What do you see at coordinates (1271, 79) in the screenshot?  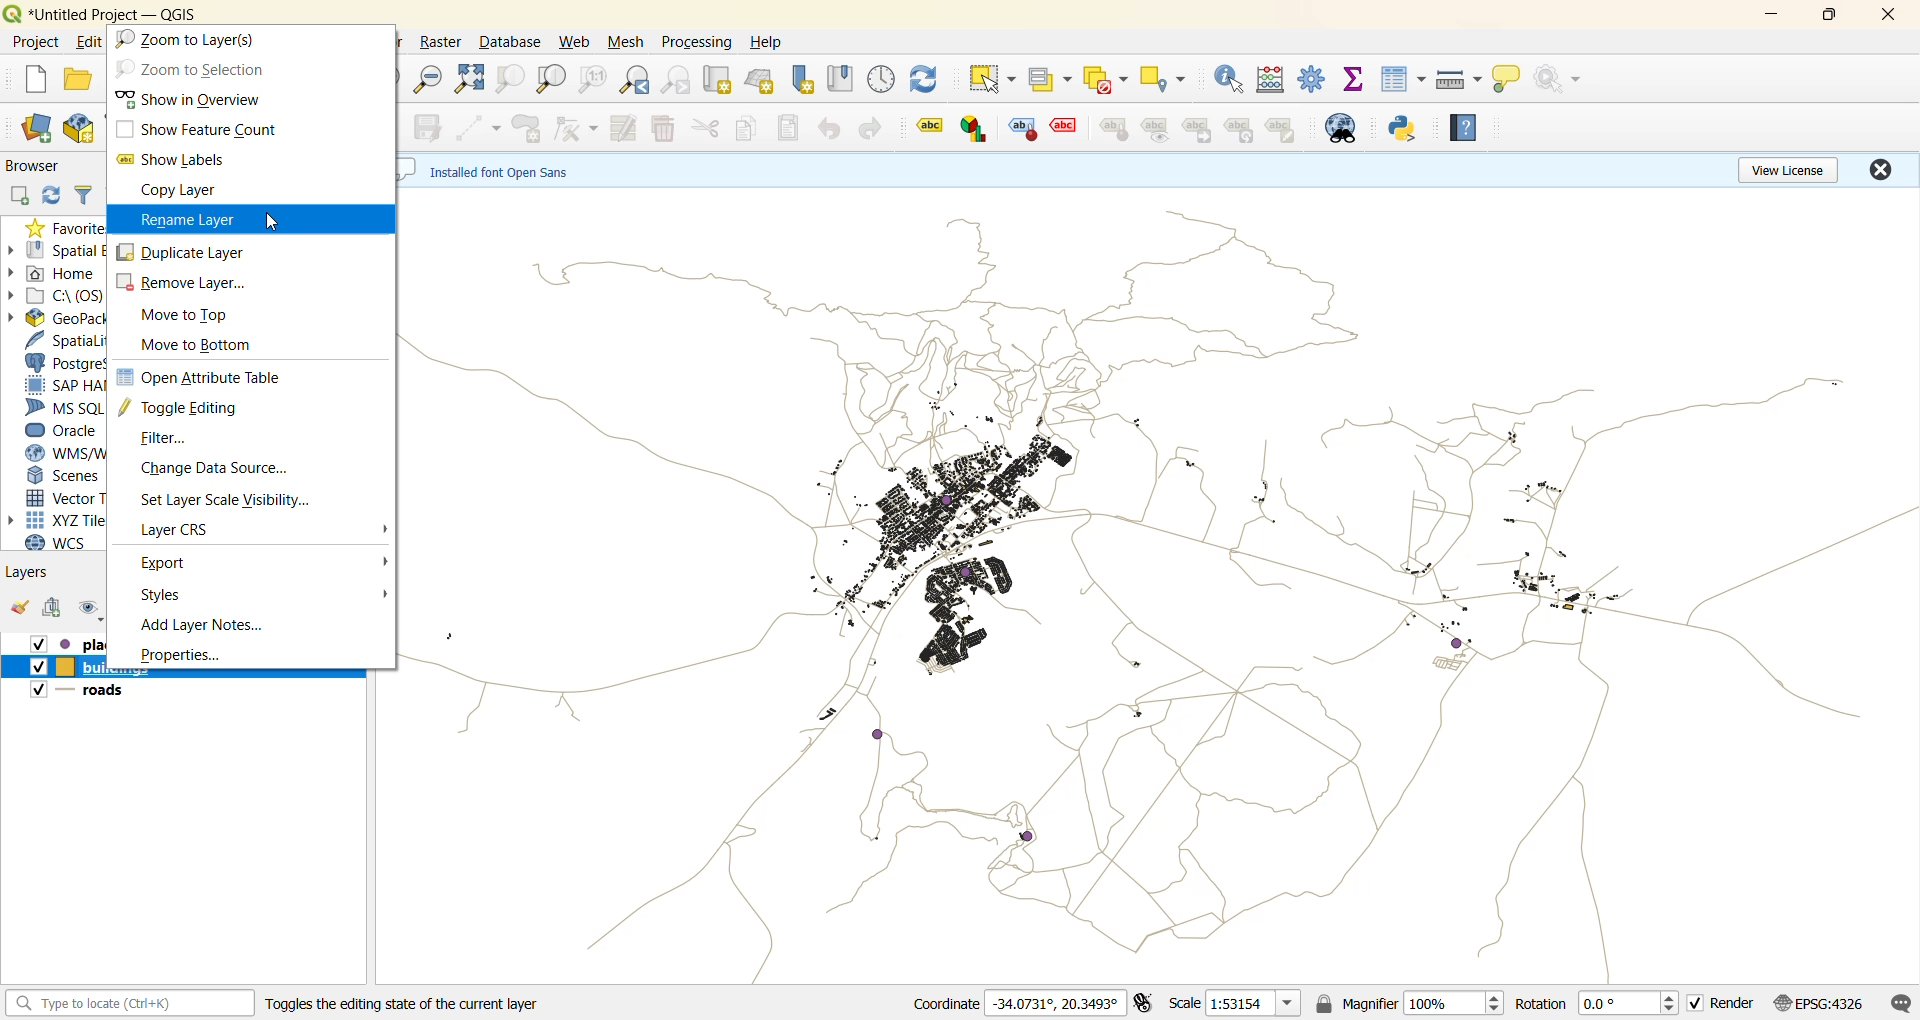 I see `calculator` at bounding box center [1271, 79].